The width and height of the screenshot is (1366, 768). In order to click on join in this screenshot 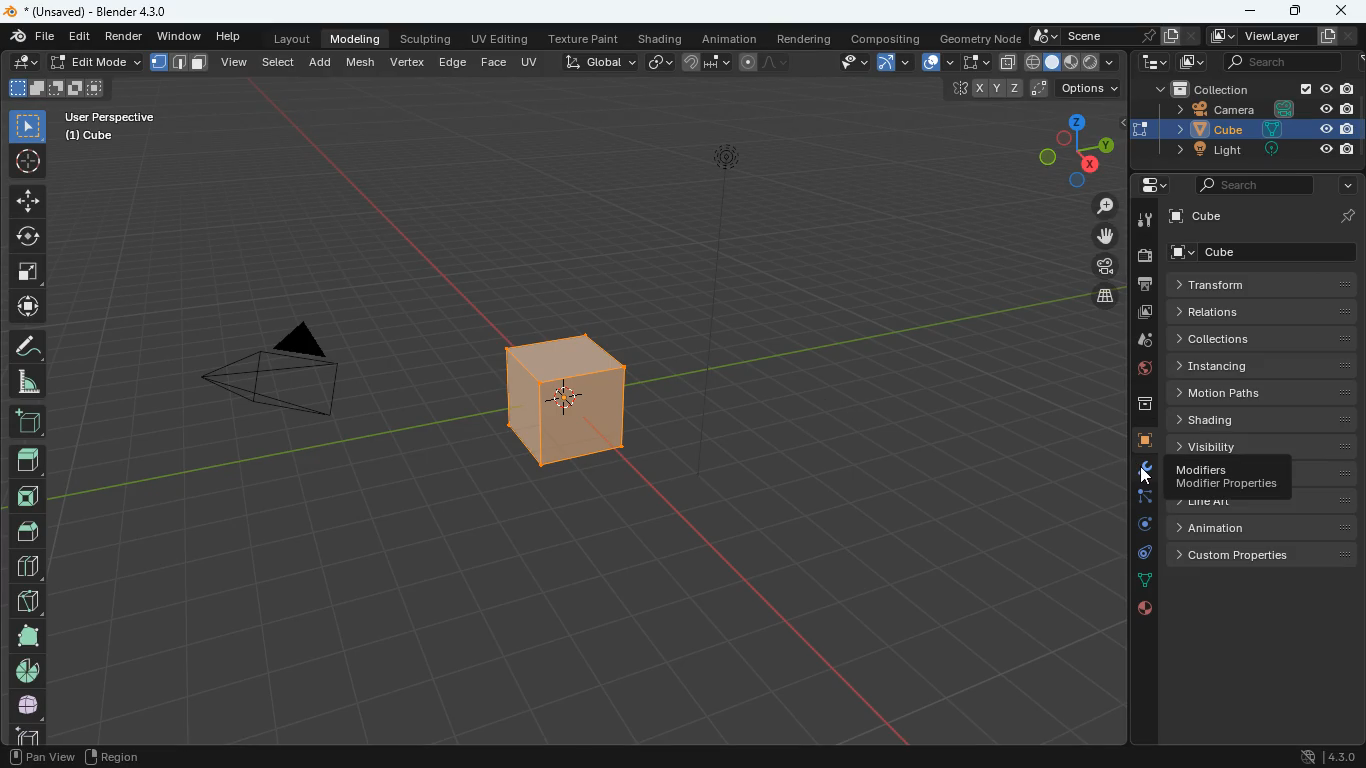, I will do `click(708, 65)`.